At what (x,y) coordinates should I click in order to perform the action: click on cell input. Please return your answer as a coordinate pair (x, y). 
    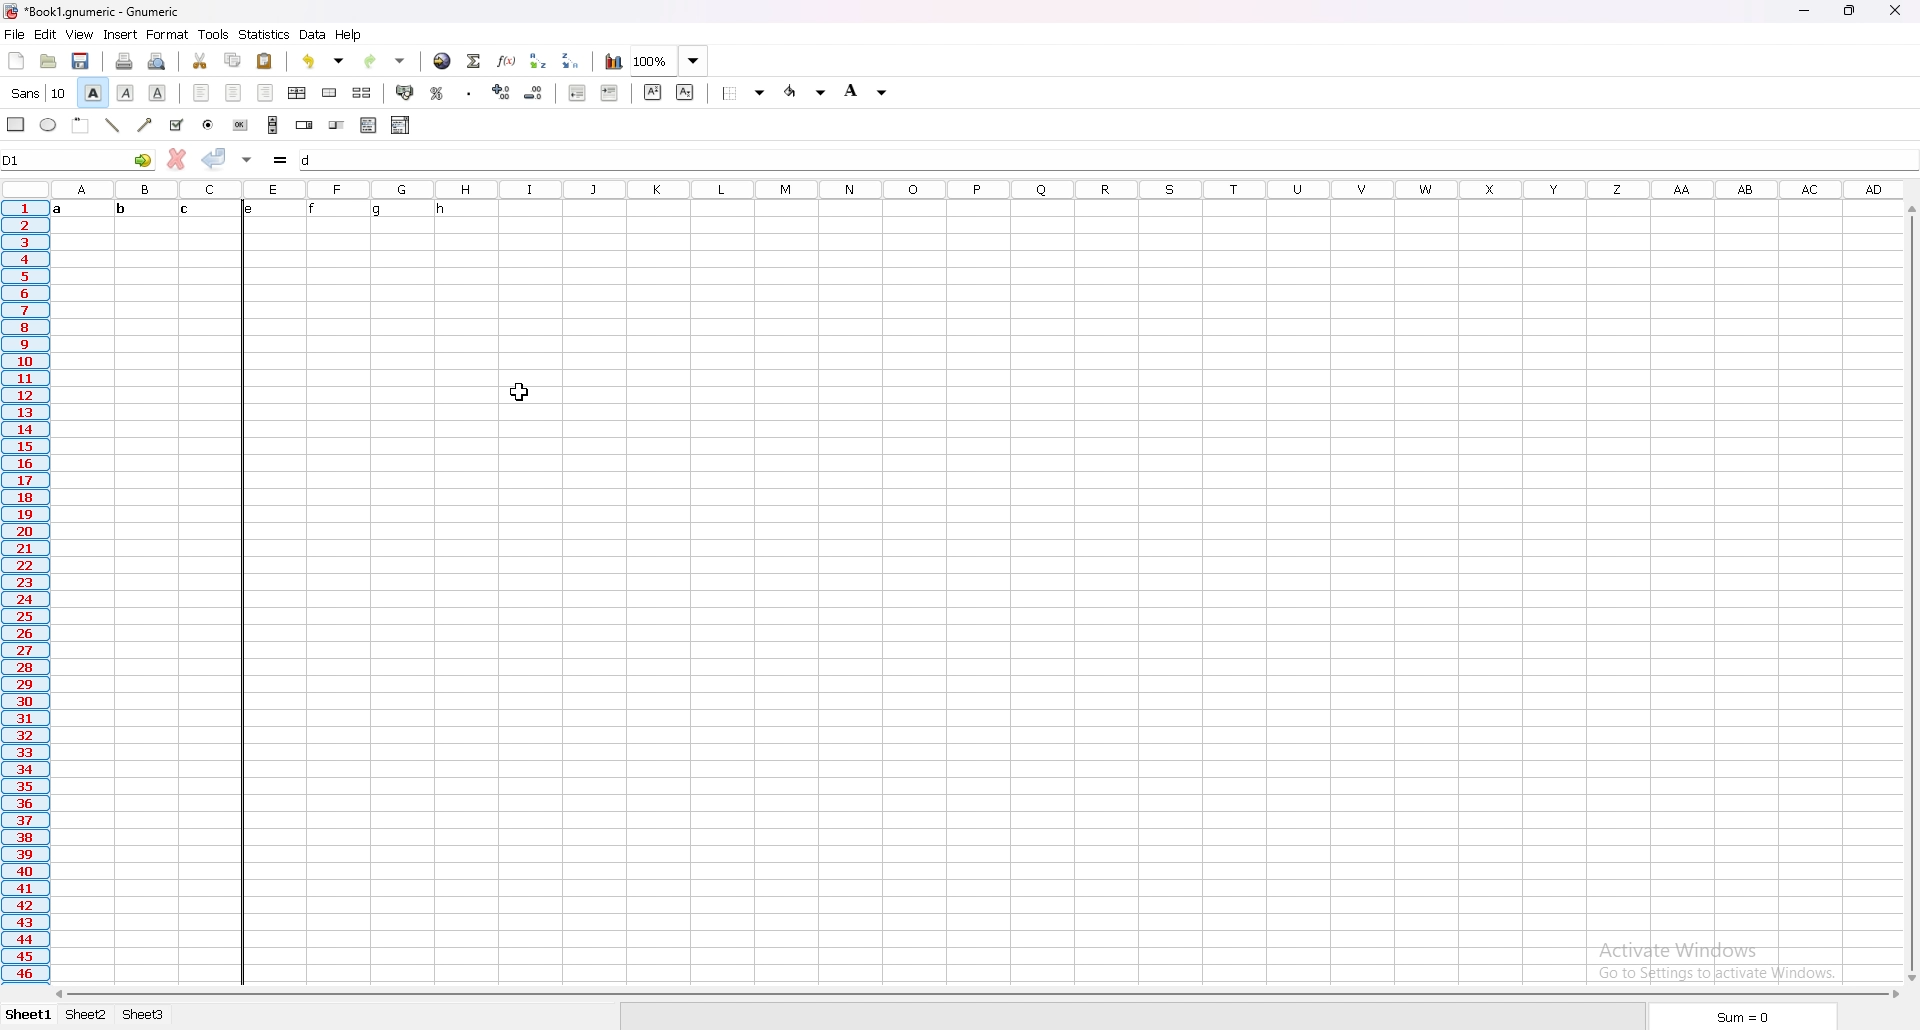
    Looking at the image, I should click on (1107, 160).